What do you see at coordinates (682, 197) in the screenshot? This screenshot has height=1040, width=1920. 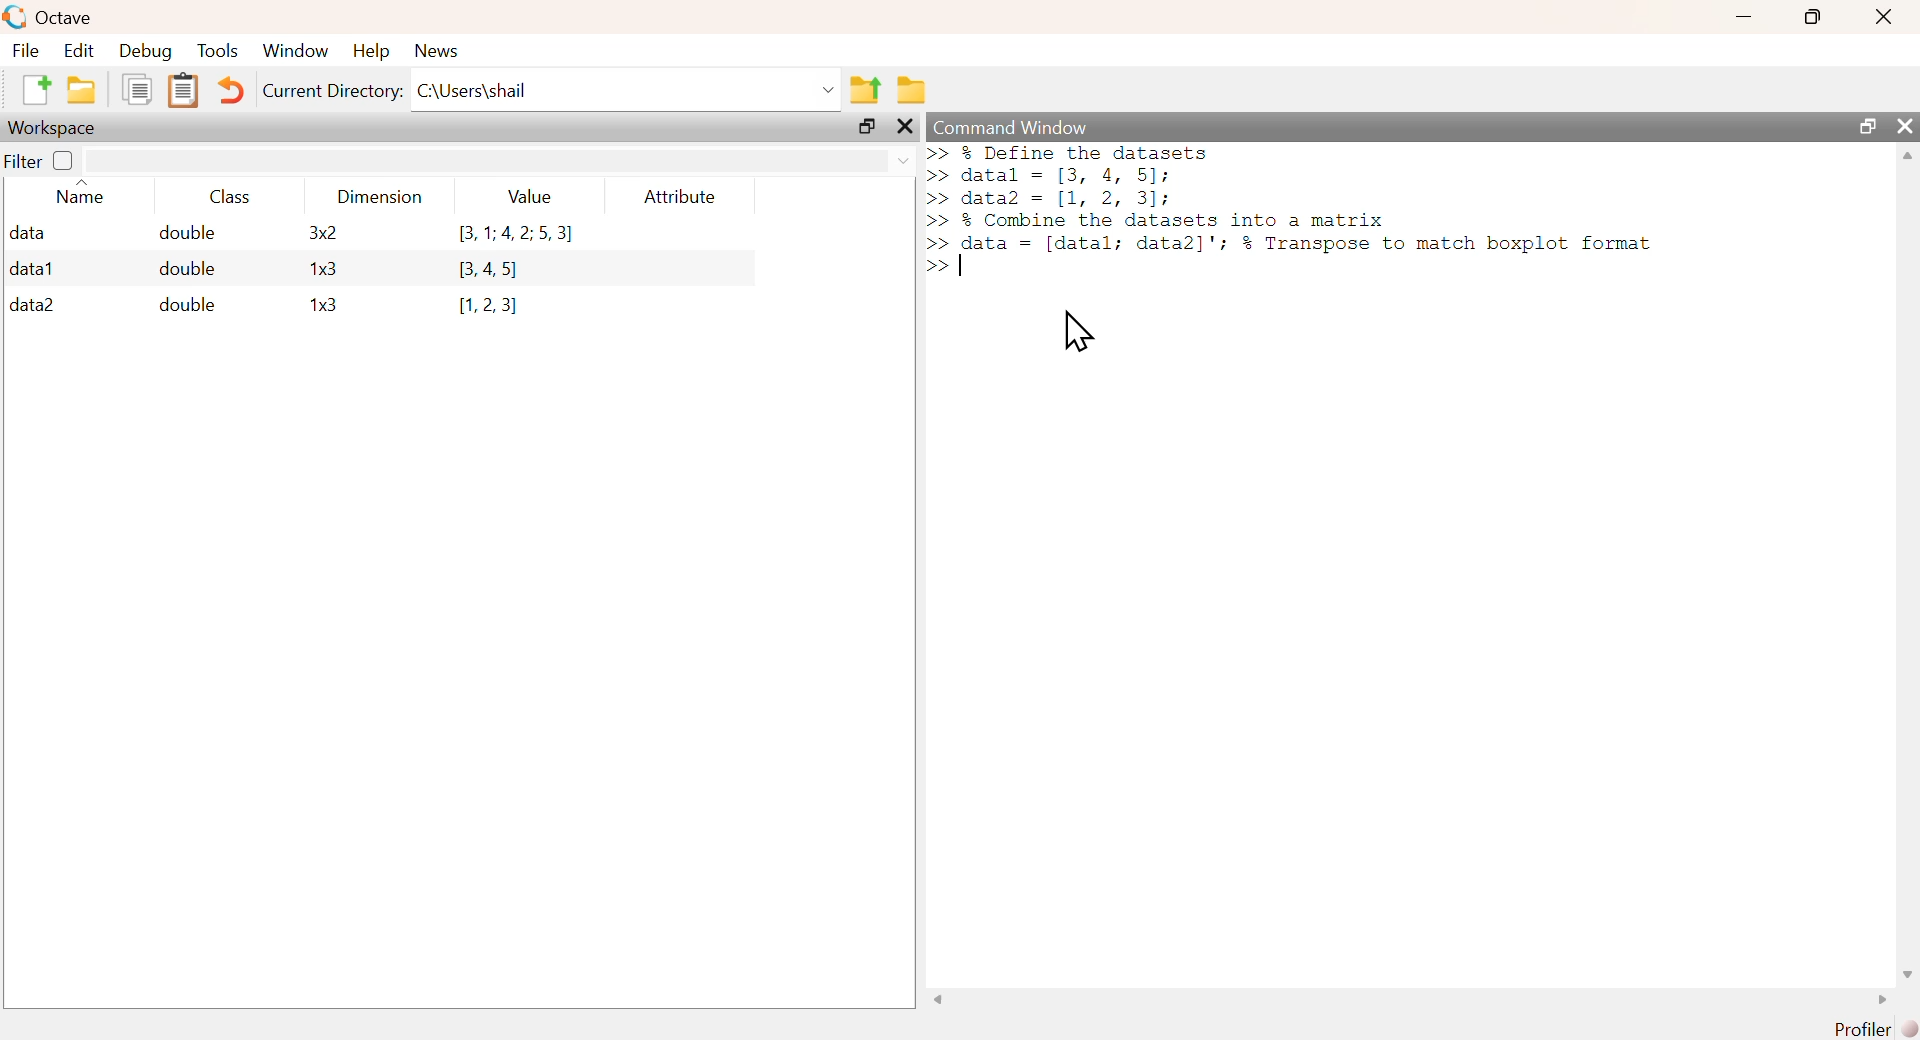 I see `Attribute` at bounding box center [682, 197].